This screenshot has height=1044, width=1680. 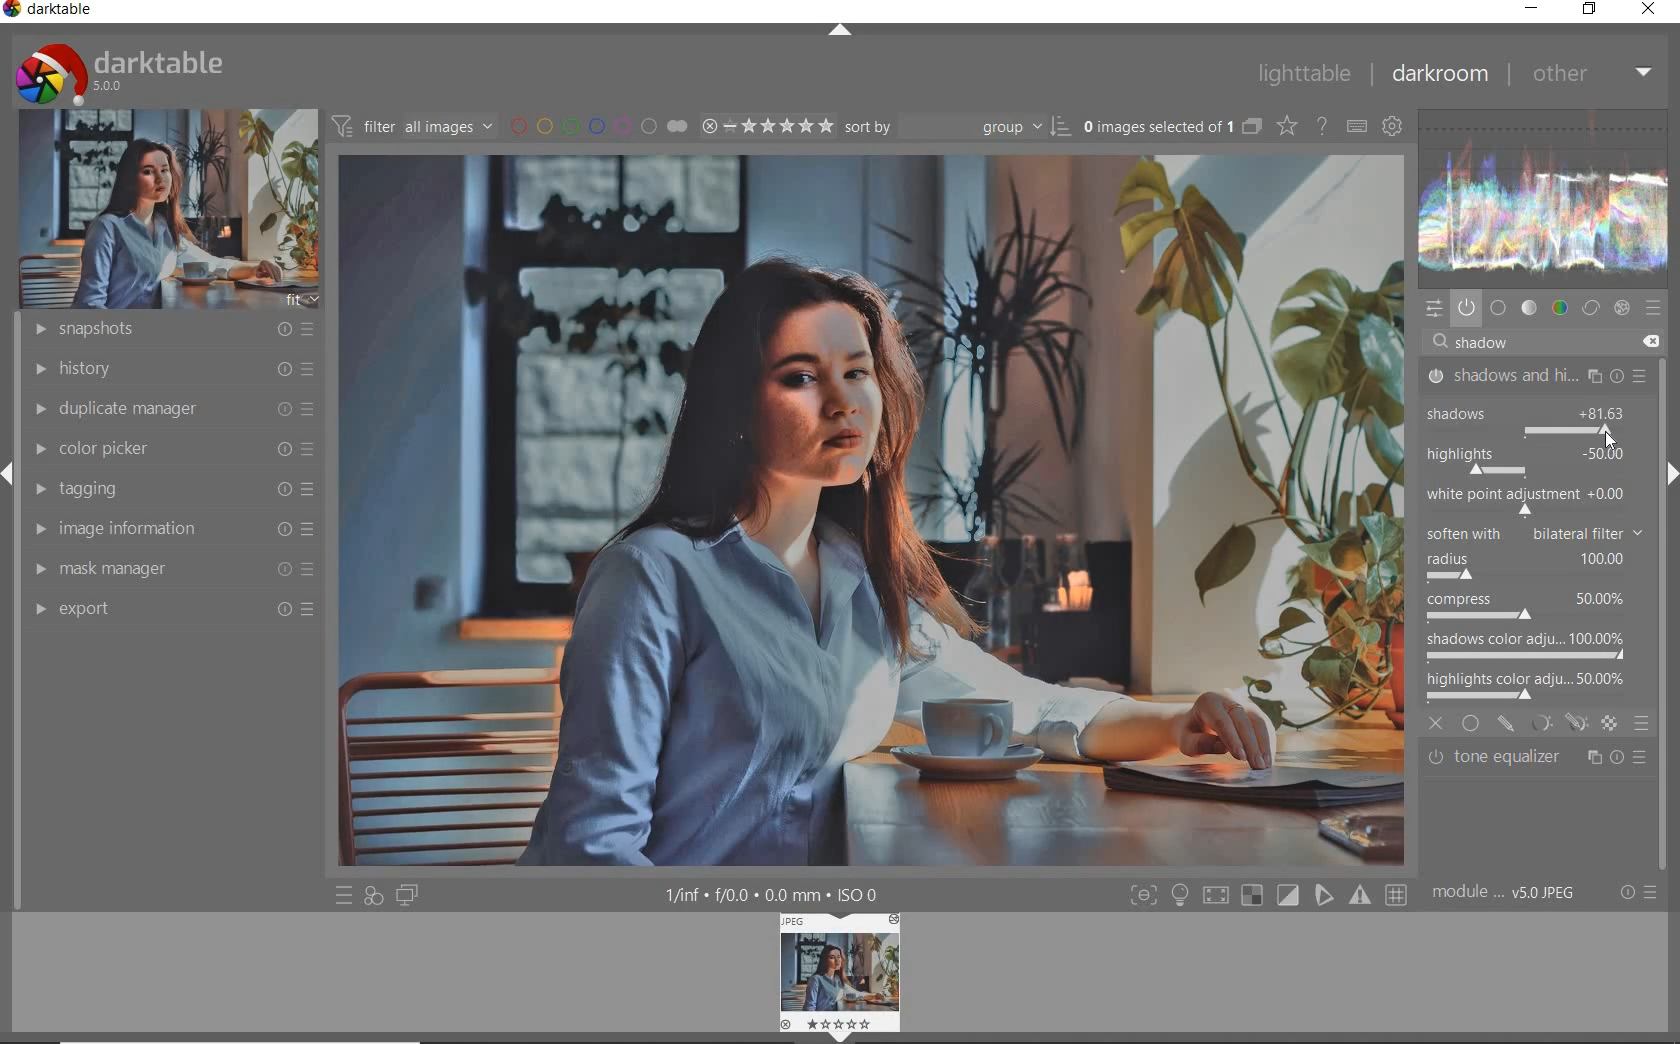 I want to click on presets, so click(x=1654, y=307).